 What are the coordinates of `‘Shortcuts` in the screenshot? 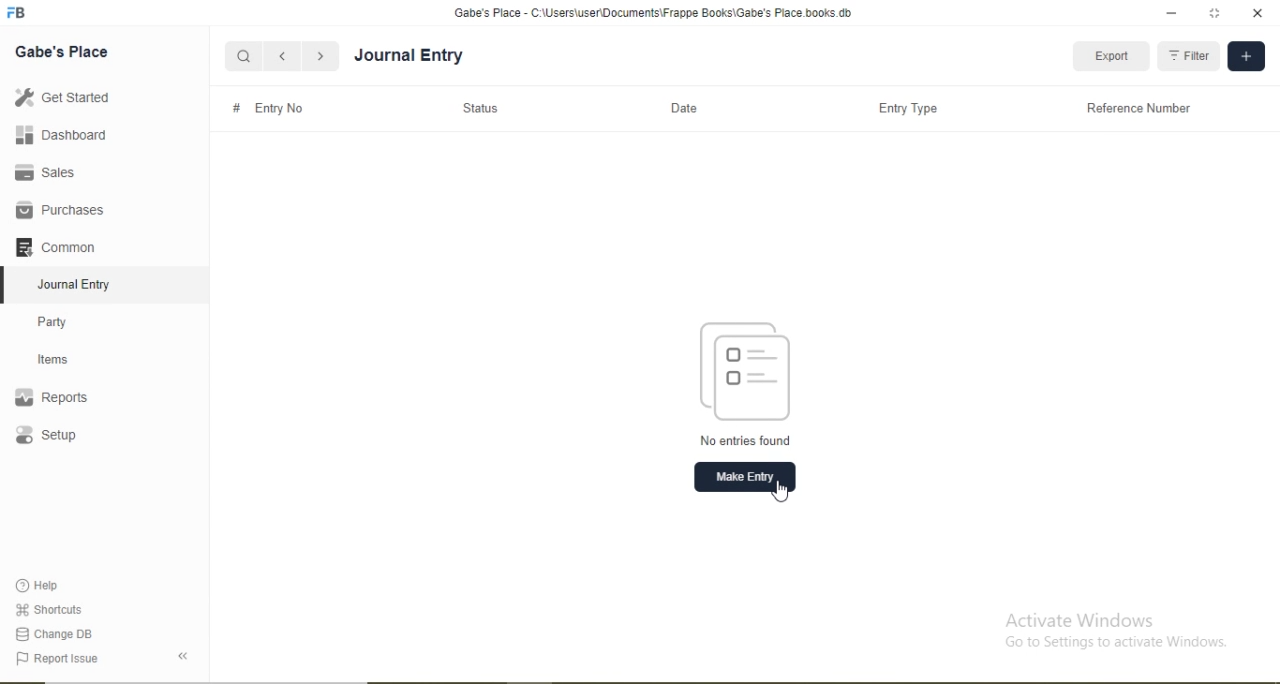 It's located at (51, 608).